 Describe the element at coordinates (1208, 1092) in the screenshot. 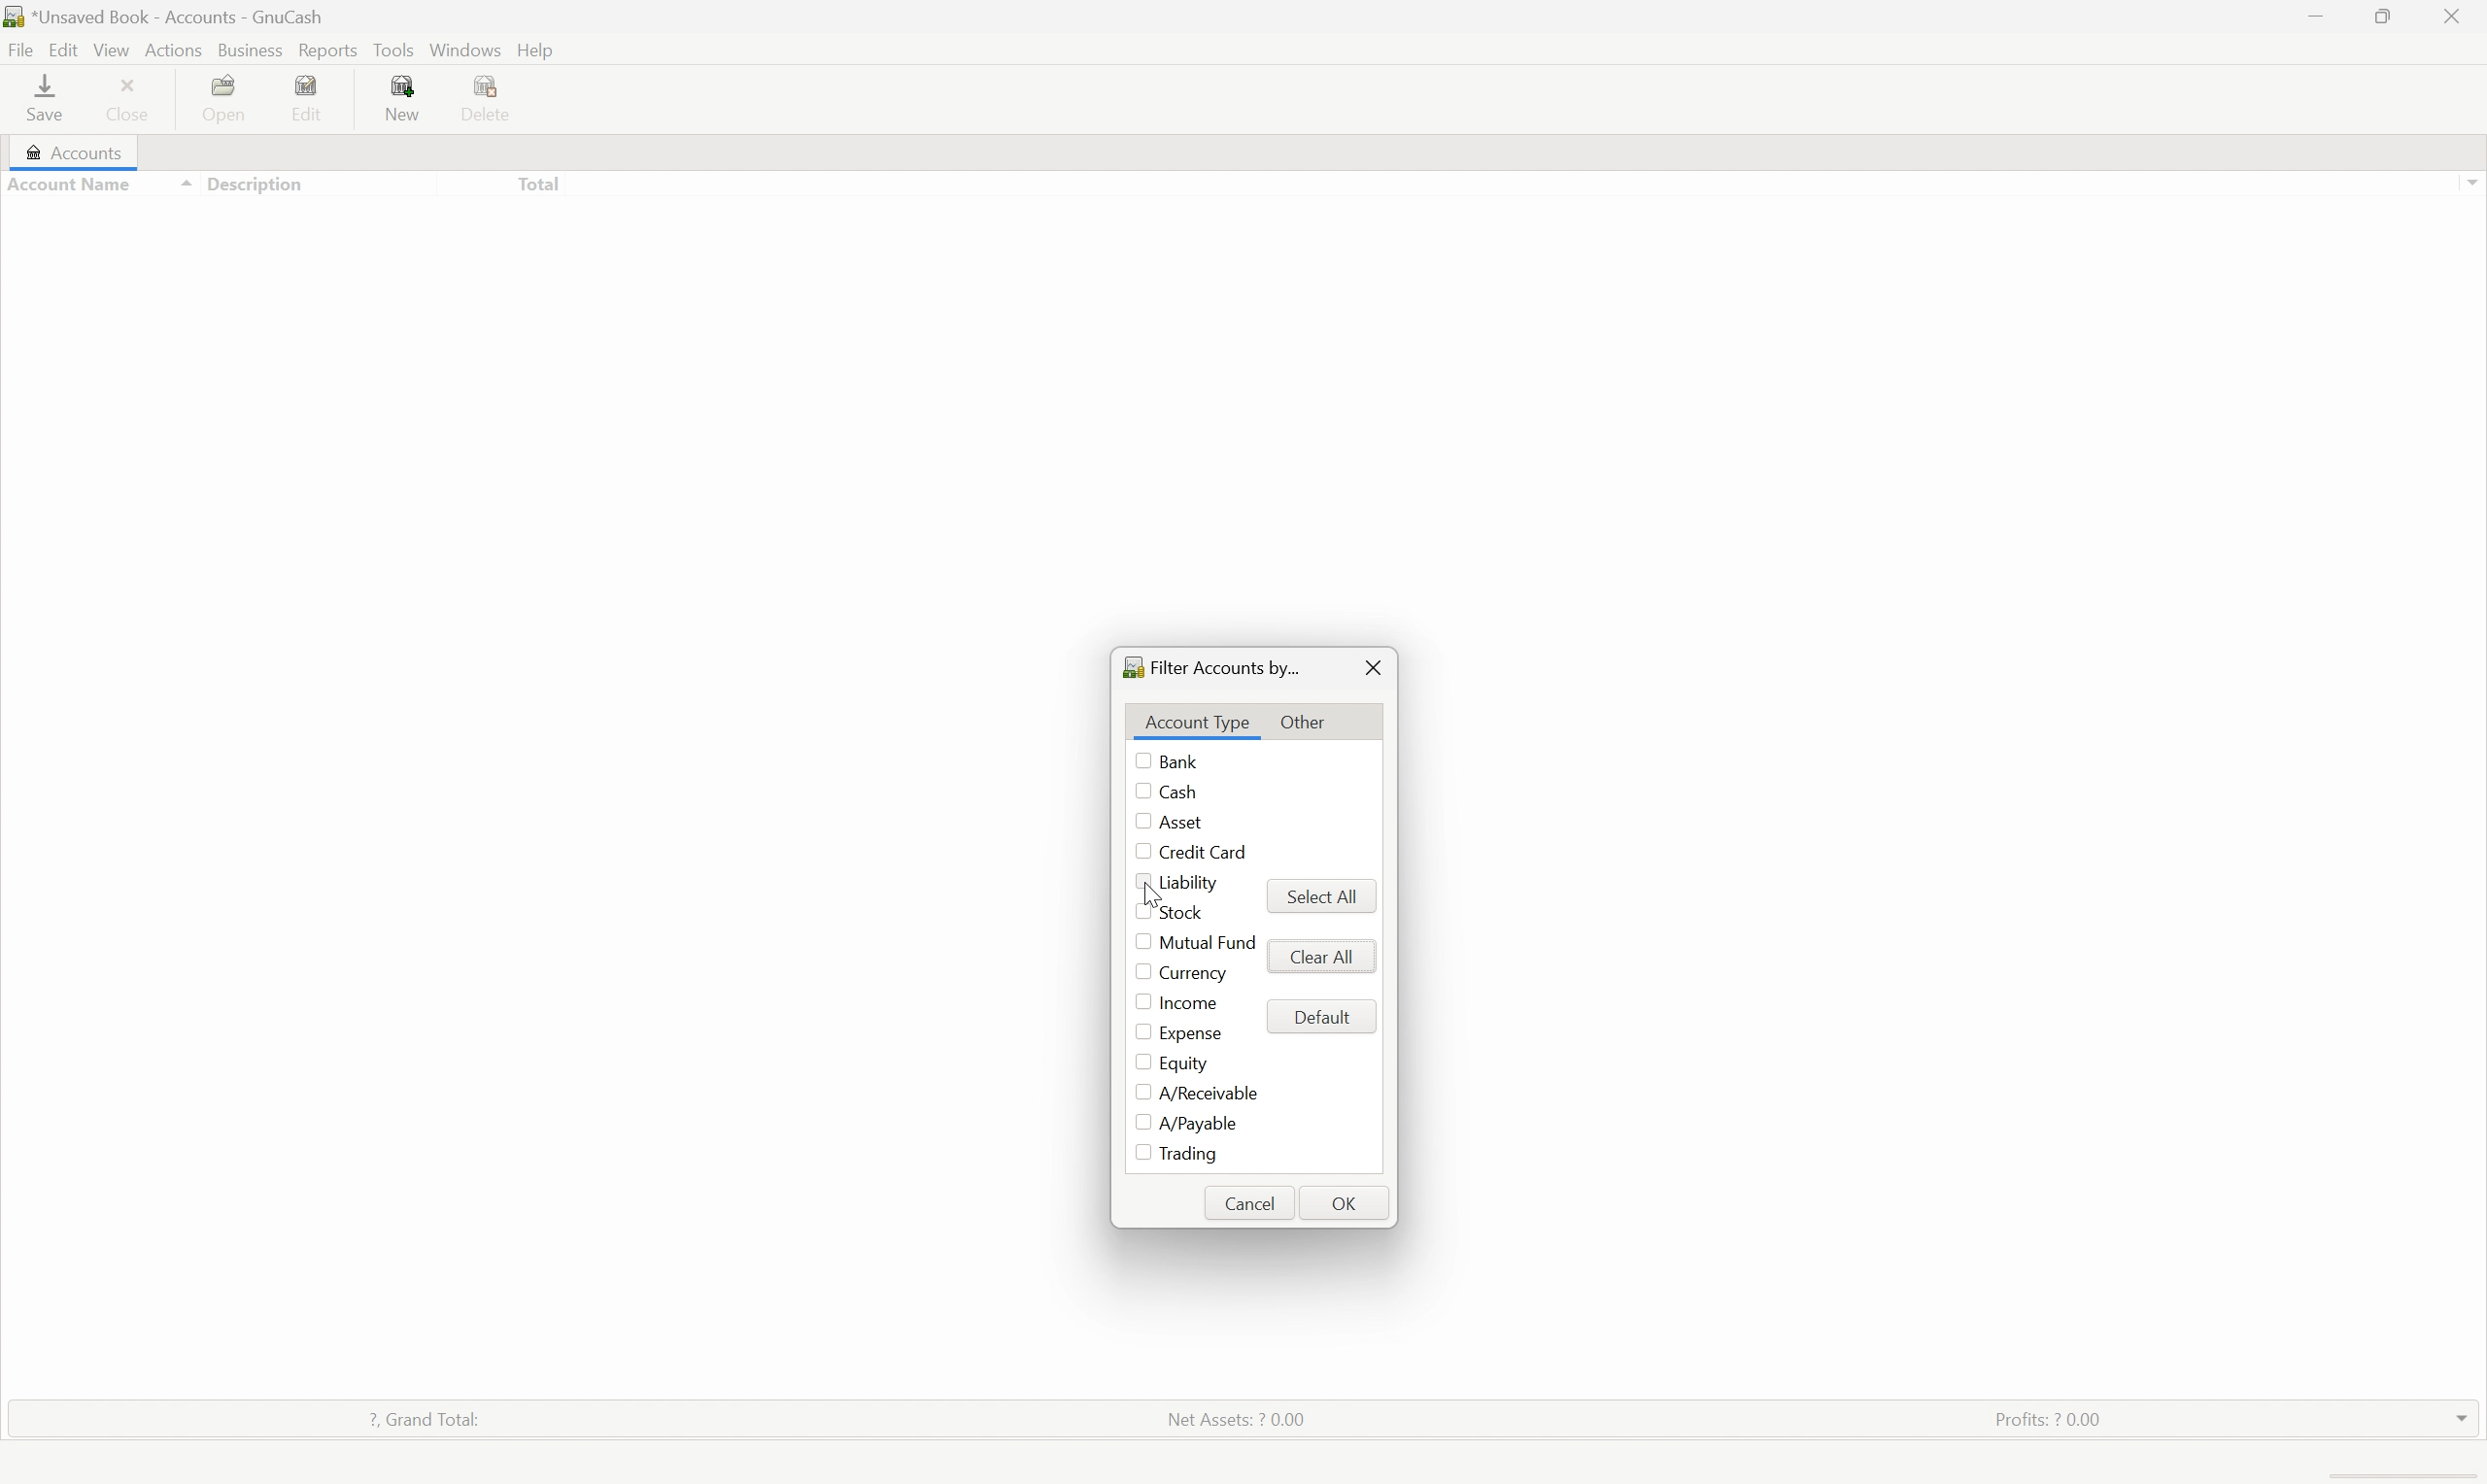

I see `A/Receivable` at that location.